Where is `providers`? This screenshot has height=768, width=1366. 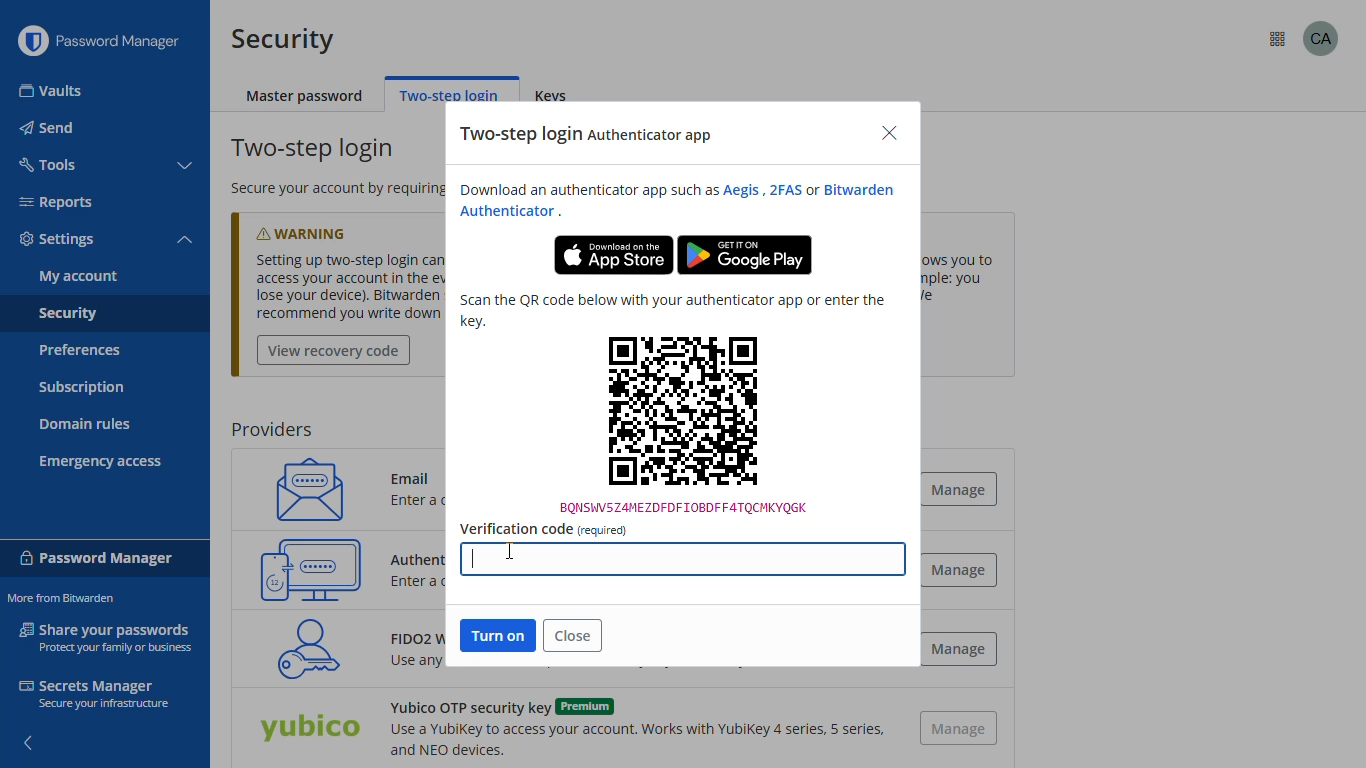
providers is located at coordinates (271, 430).